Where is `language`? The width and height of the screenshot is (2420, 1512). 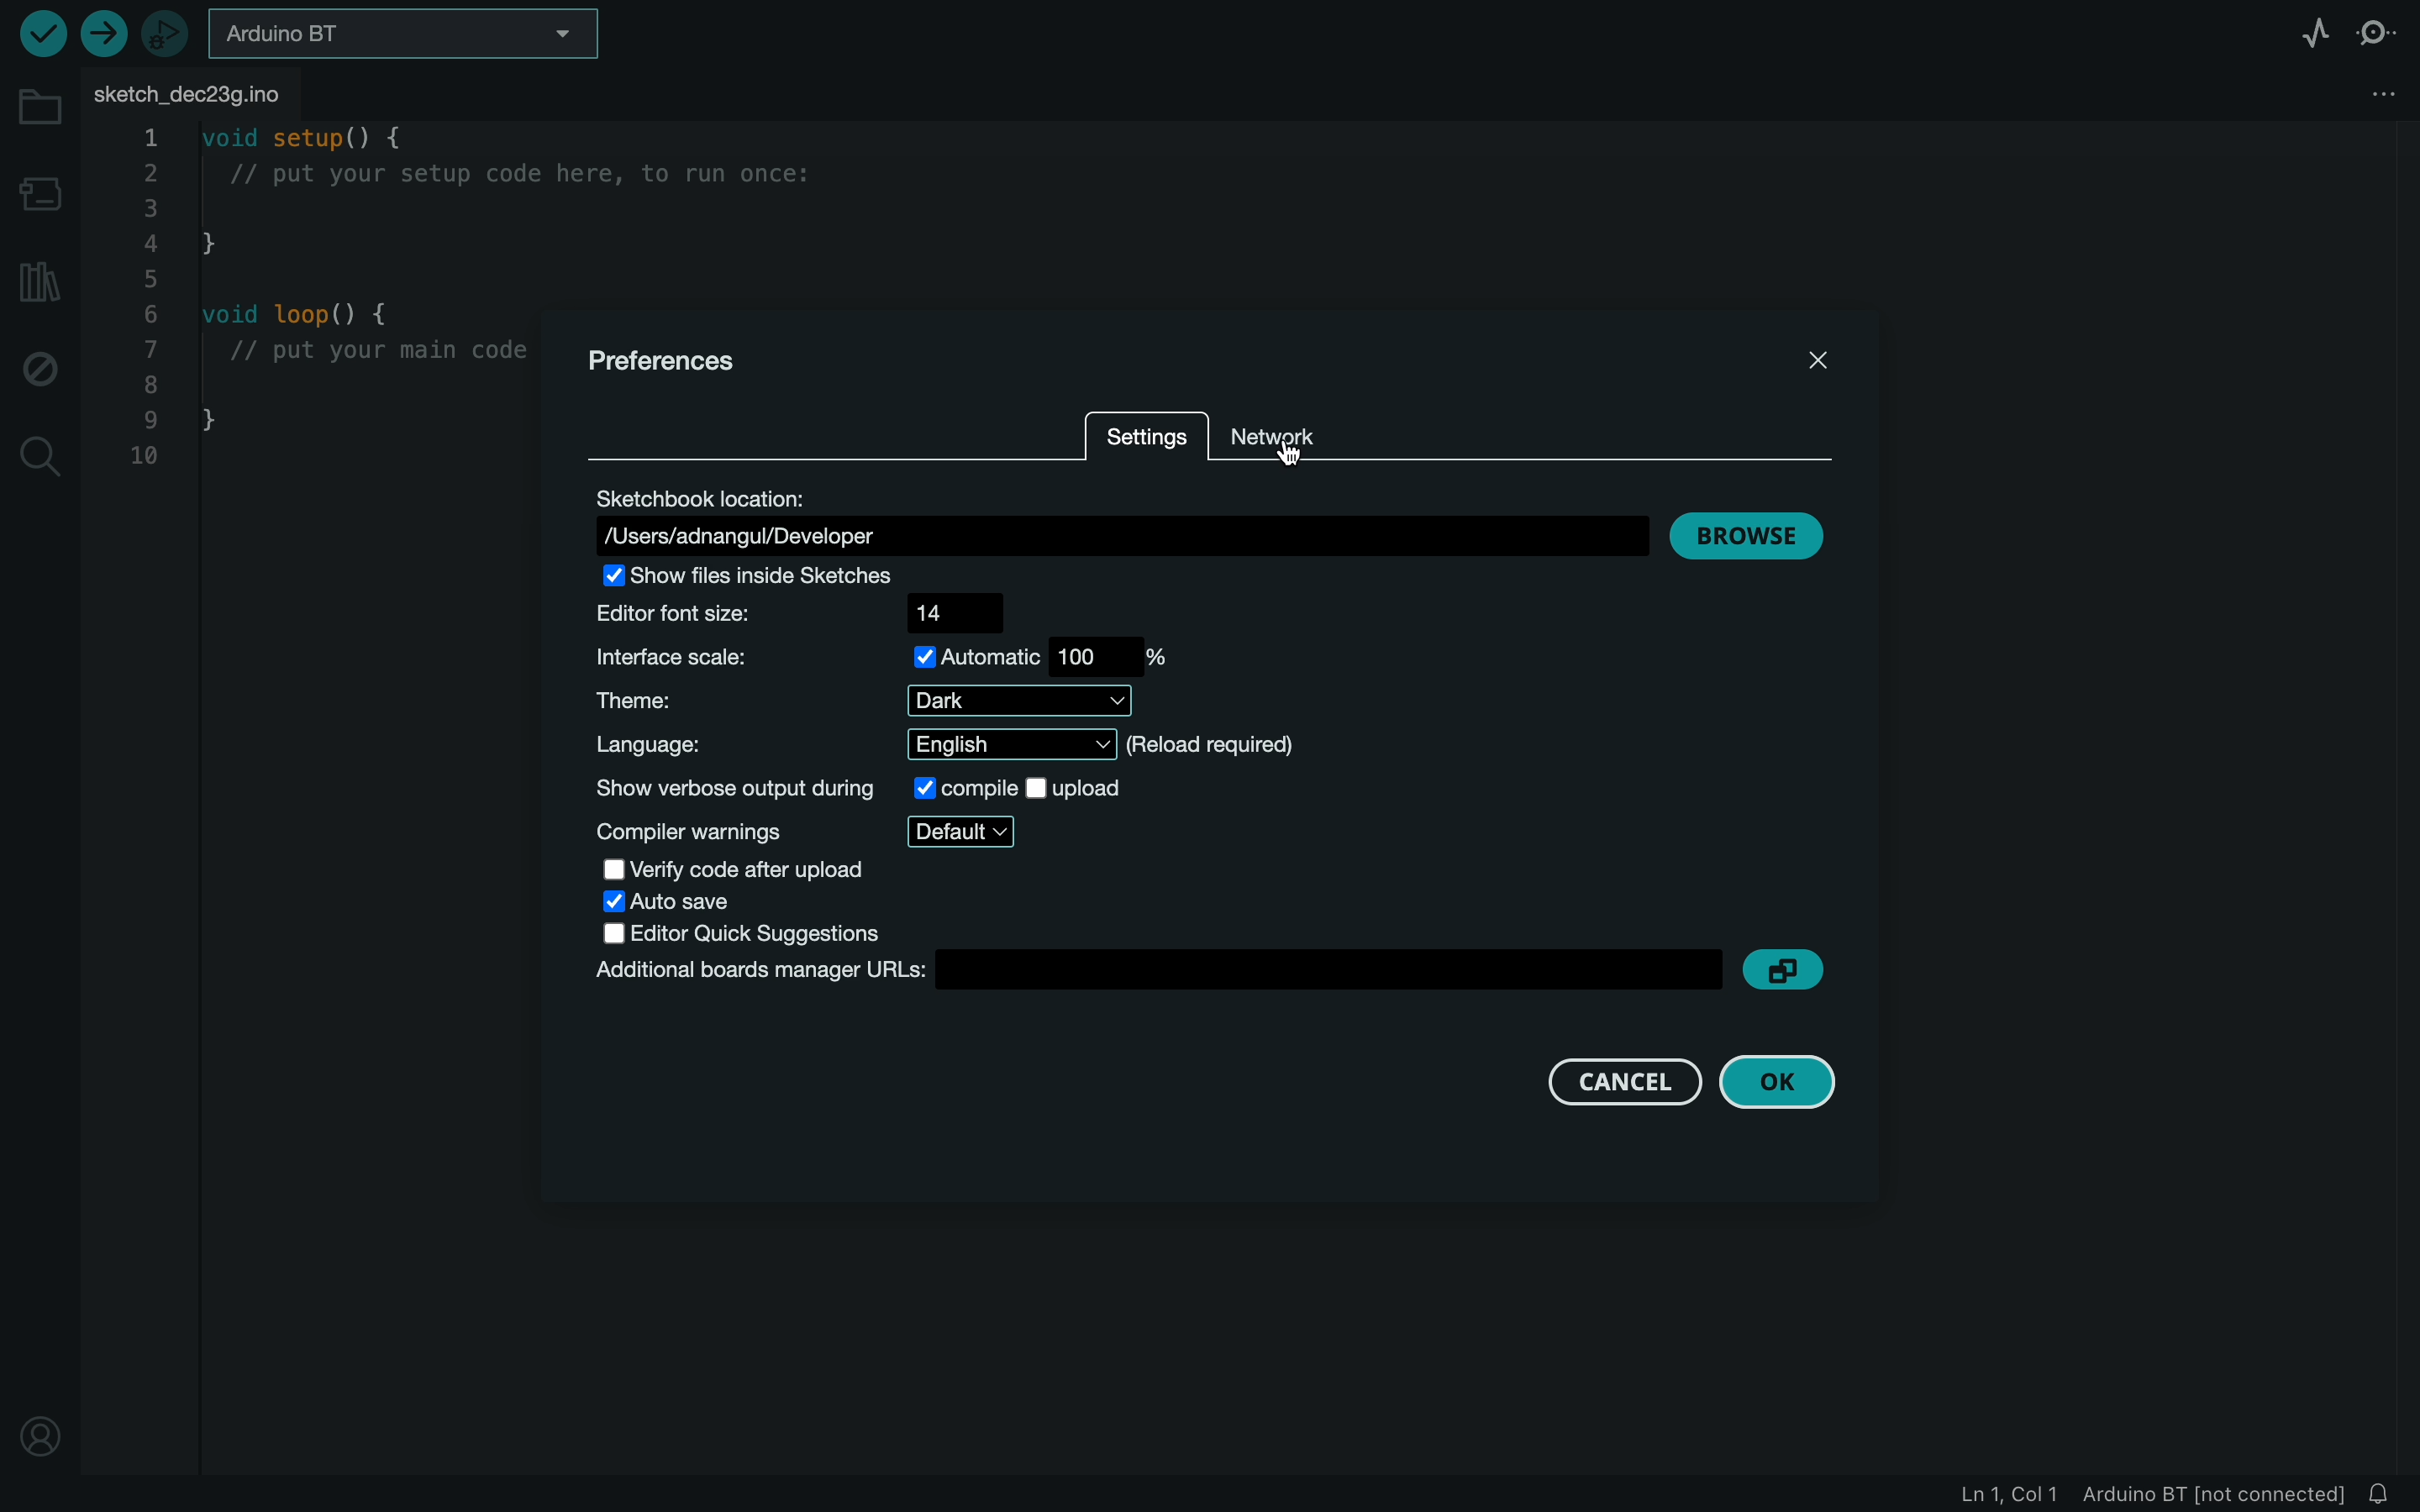 language is located at coordinates (976, 746).